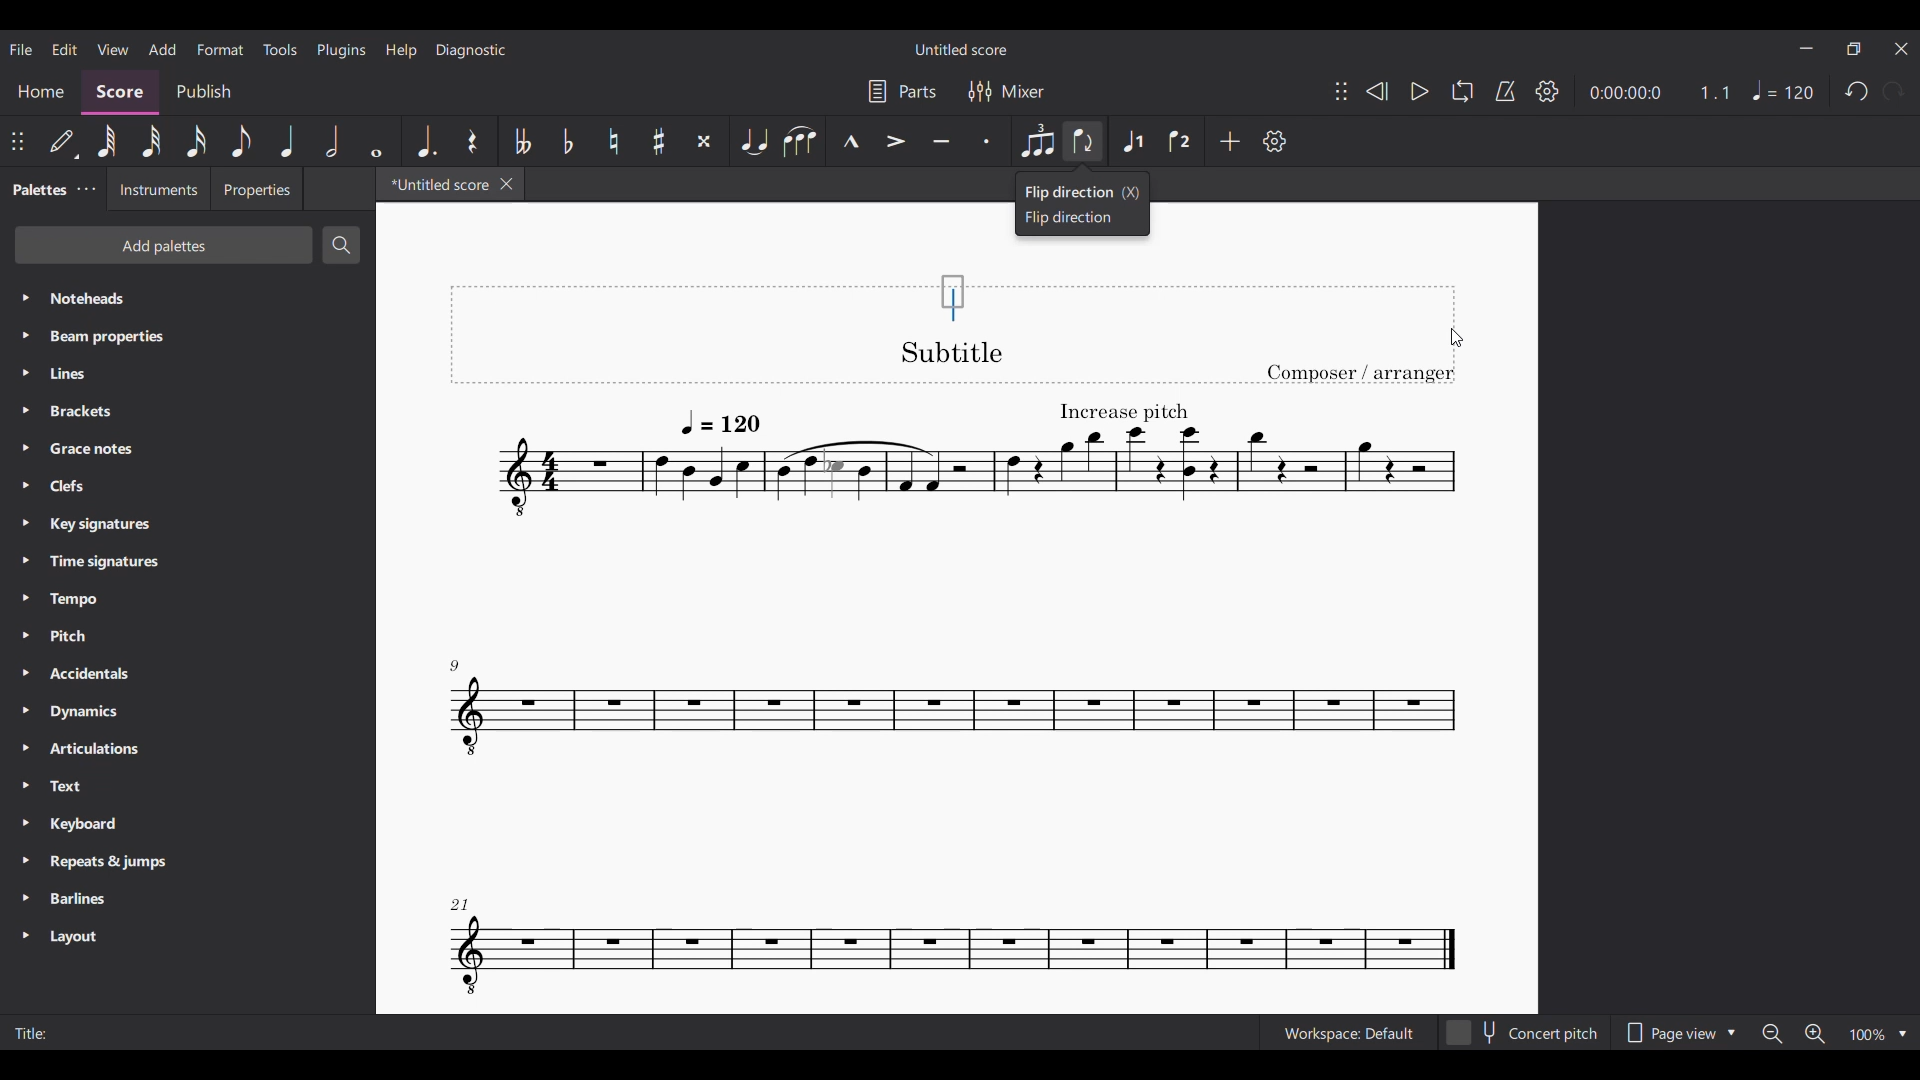  I want to click on Layout, so click(187, 937).